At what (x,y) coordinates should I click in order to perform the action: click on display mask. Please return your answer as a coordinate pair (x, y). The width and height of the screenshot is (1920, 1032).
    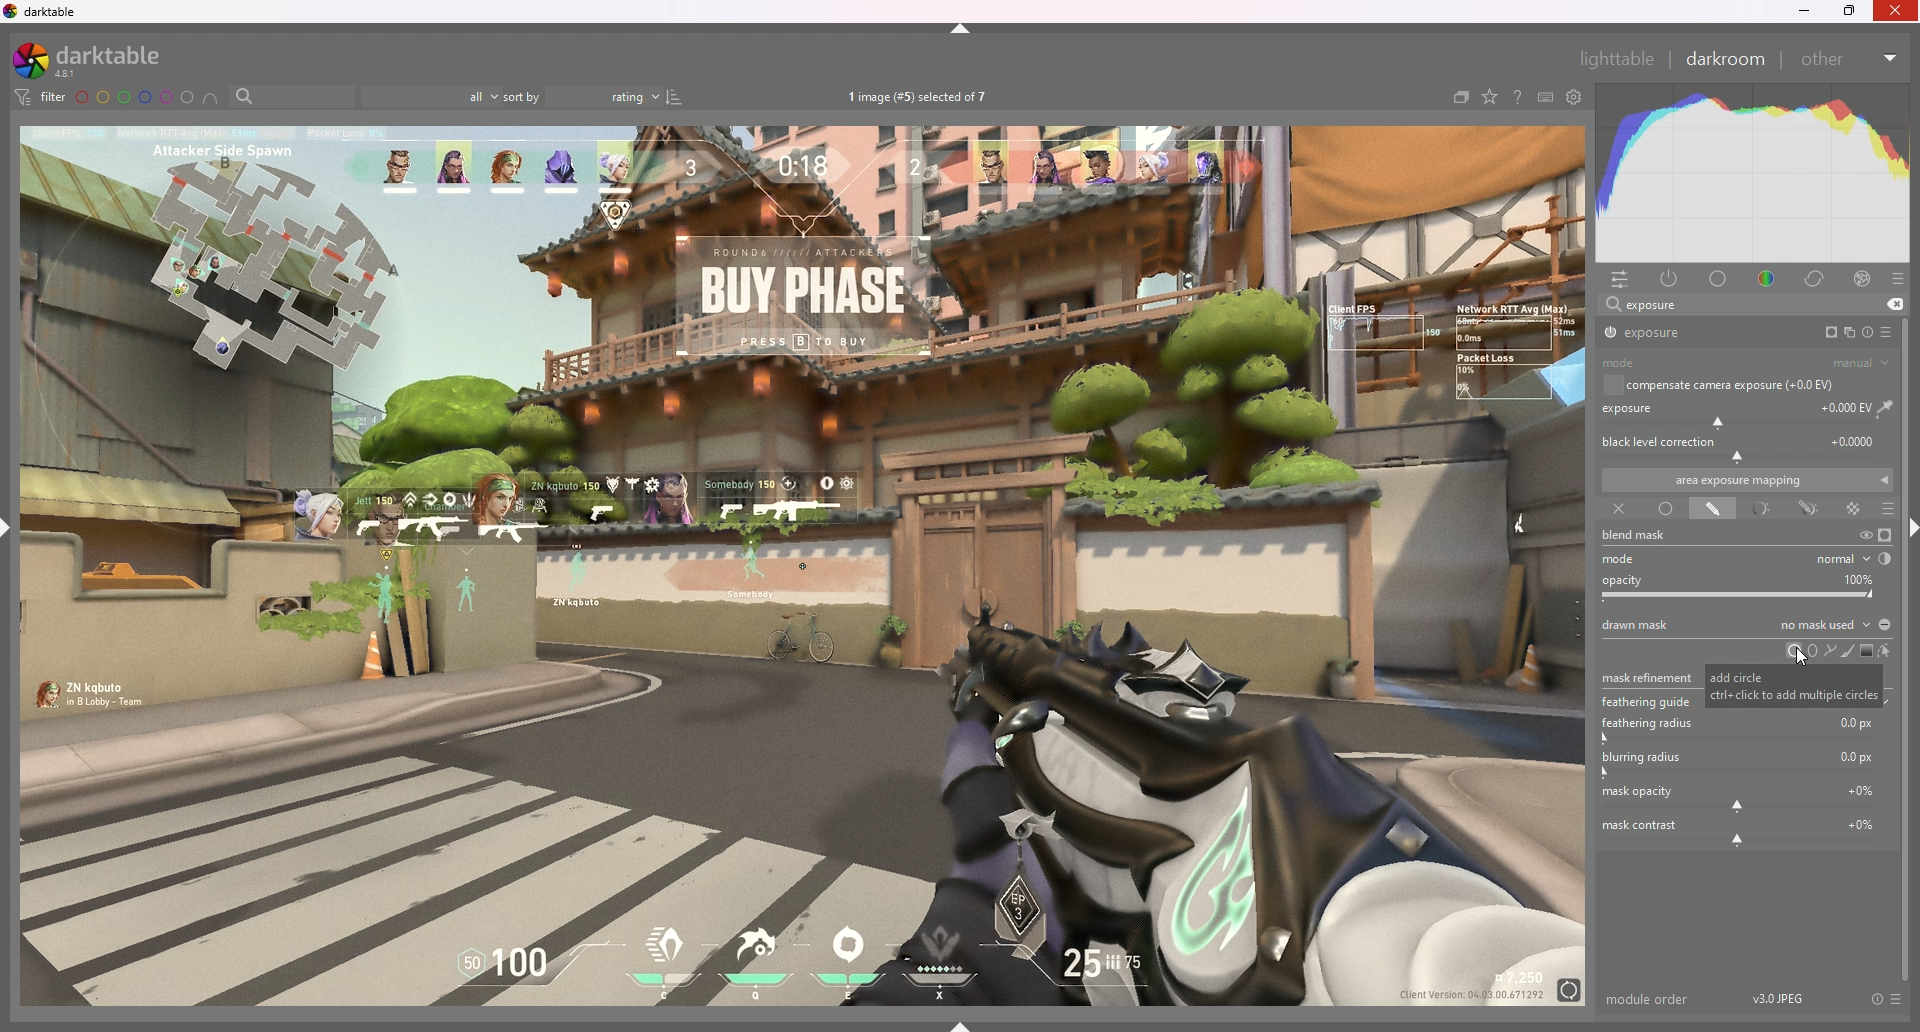
    Looking at the image, I should click on (1885, 536).